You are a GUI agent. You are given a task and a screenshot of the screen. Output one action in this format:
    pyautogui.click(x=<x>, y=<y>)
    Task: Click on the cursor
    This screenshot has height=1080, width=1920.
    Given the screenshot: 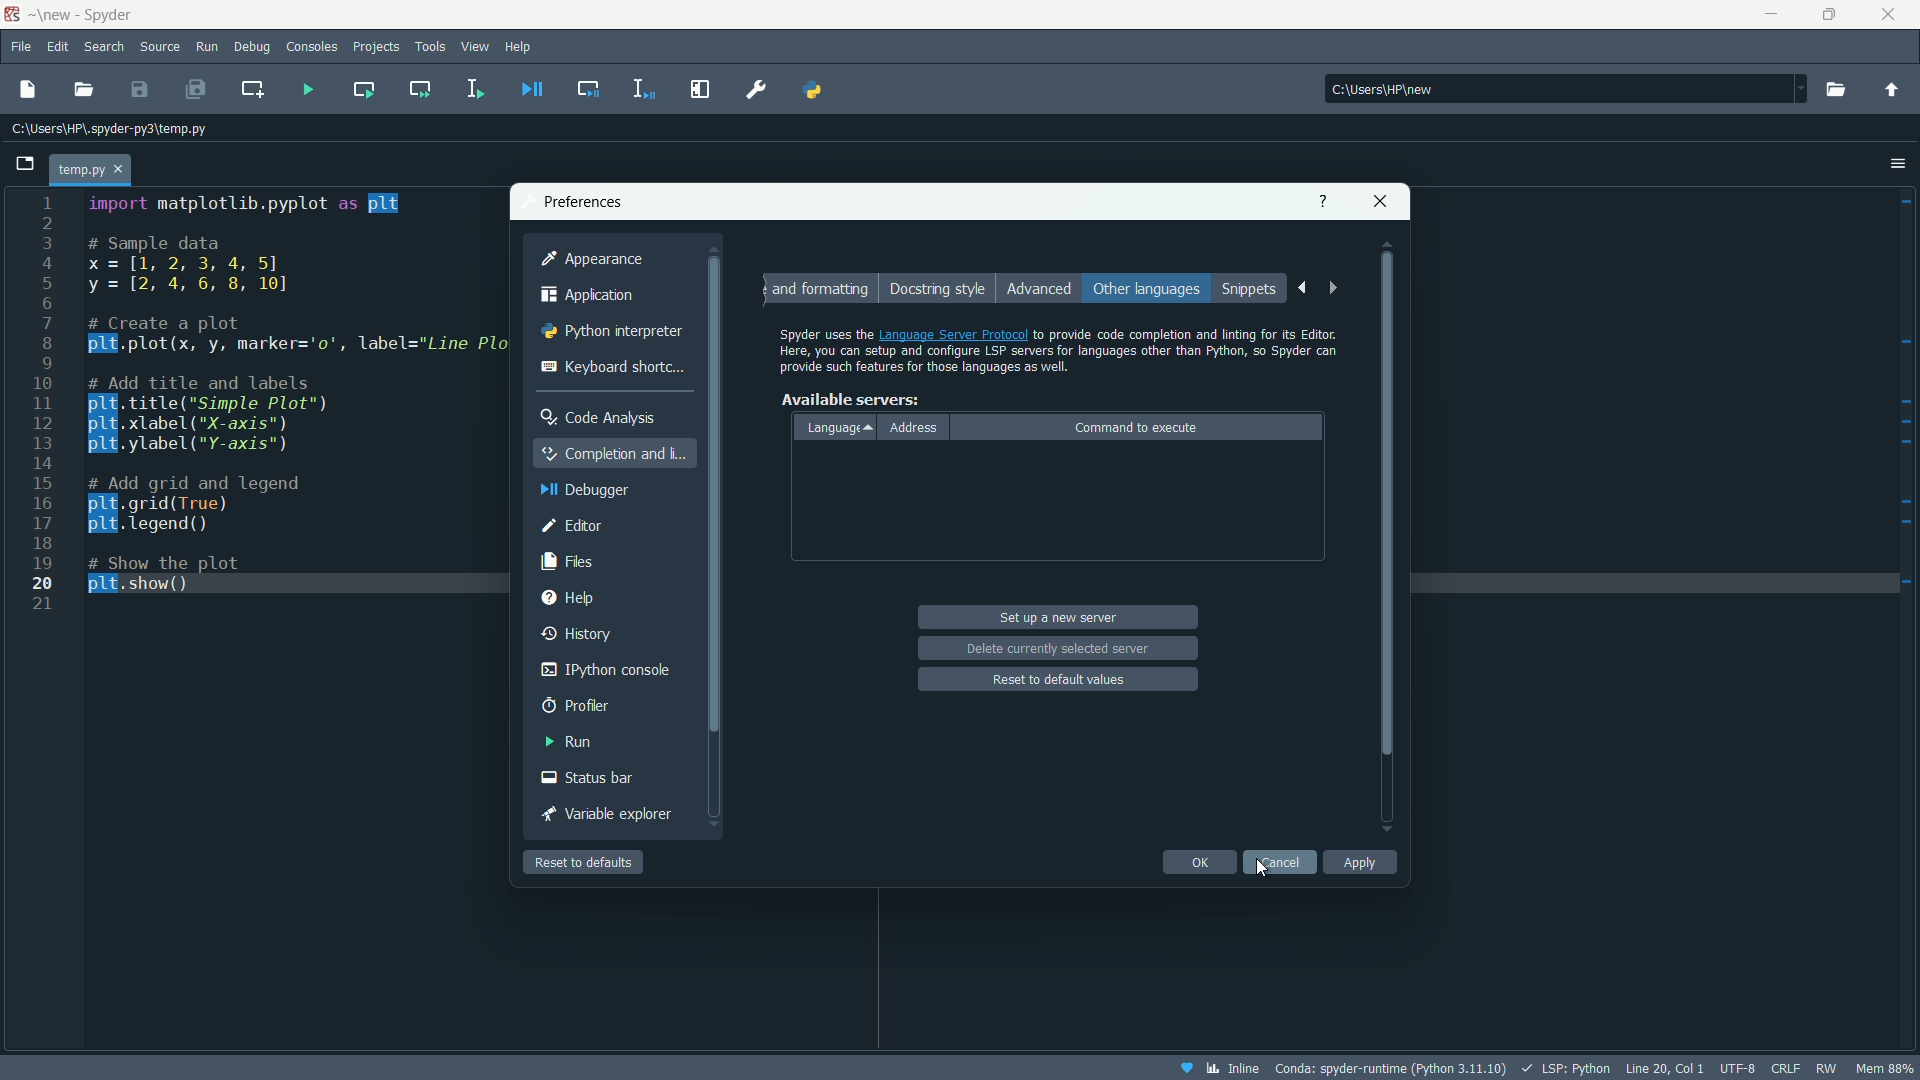 What is the action you would take?
    pyautogui.click(x=1261, y=868)
    